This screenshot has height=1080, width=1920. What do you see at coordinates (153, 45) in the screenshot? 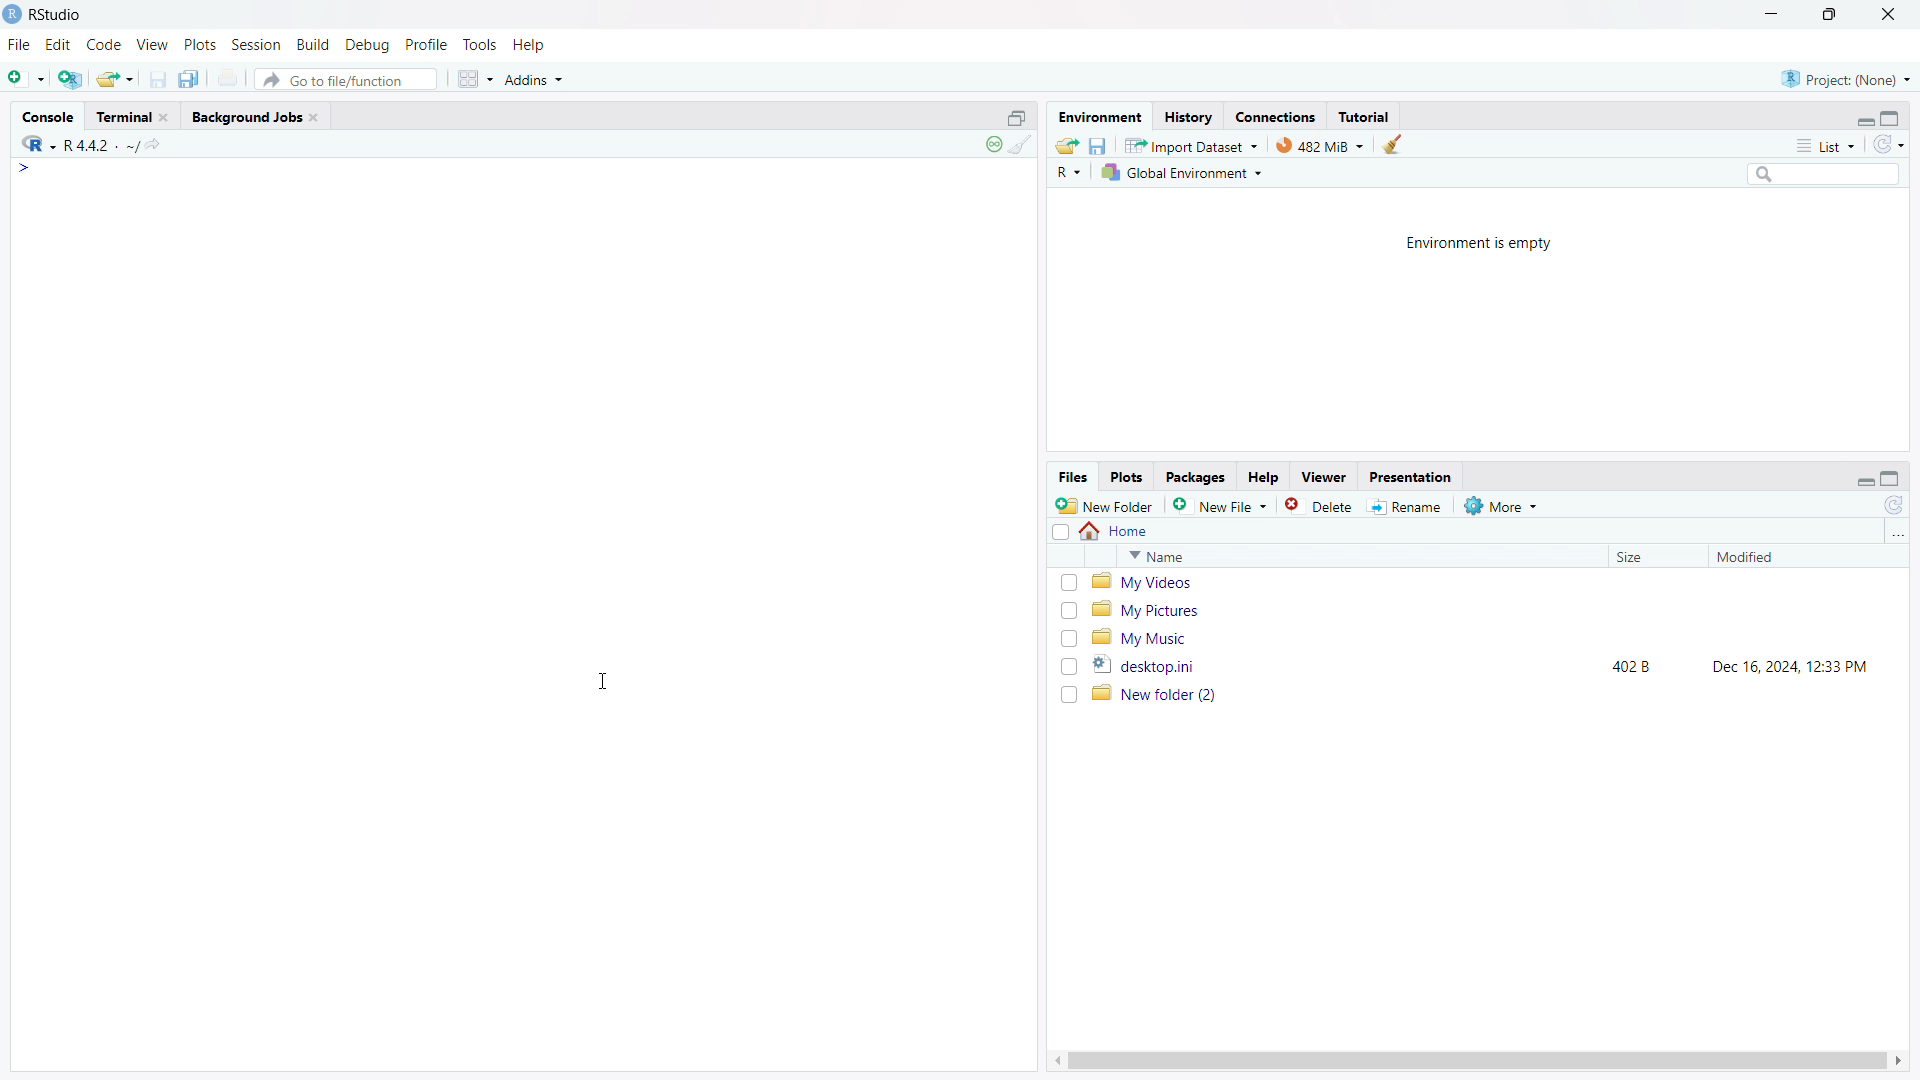
I see `view` at bounding box center [153, 45].